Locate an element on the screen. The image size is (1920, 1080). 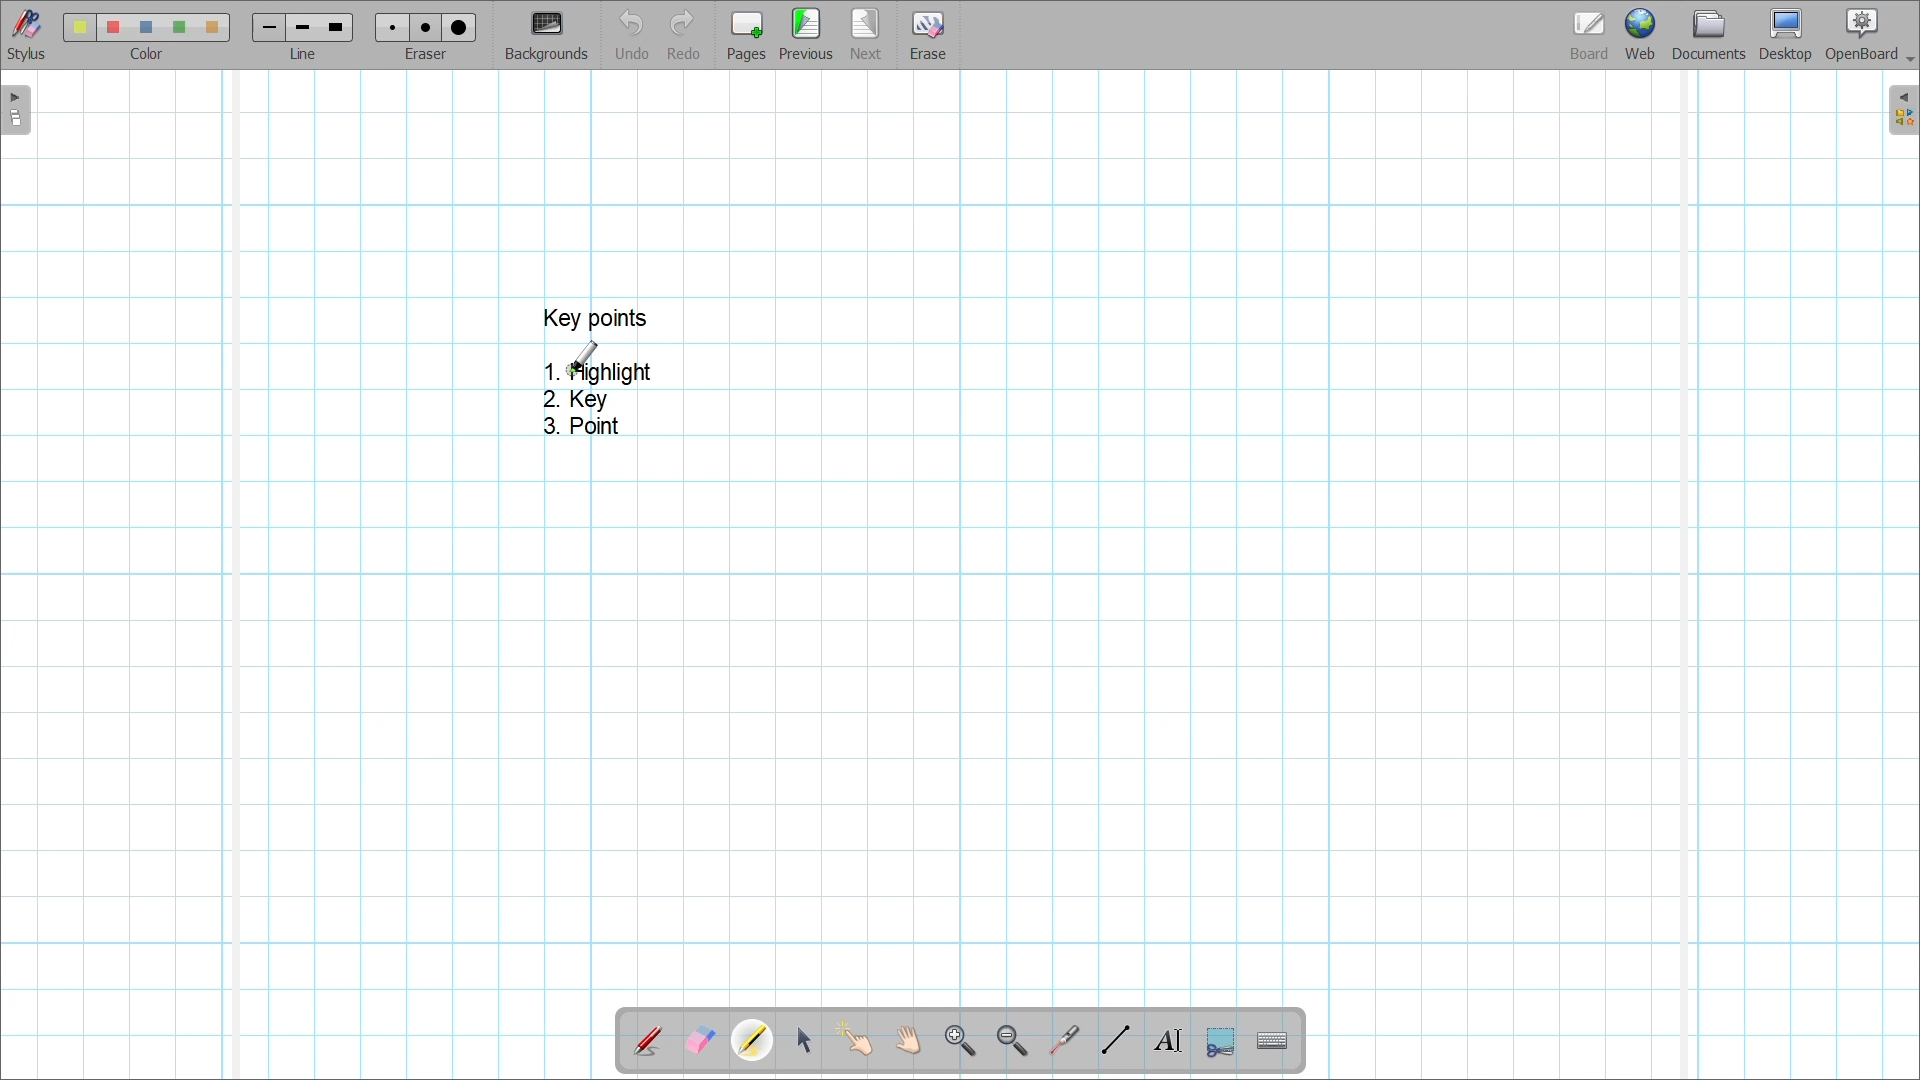
Line 1 is located at coordinates (267, 27).